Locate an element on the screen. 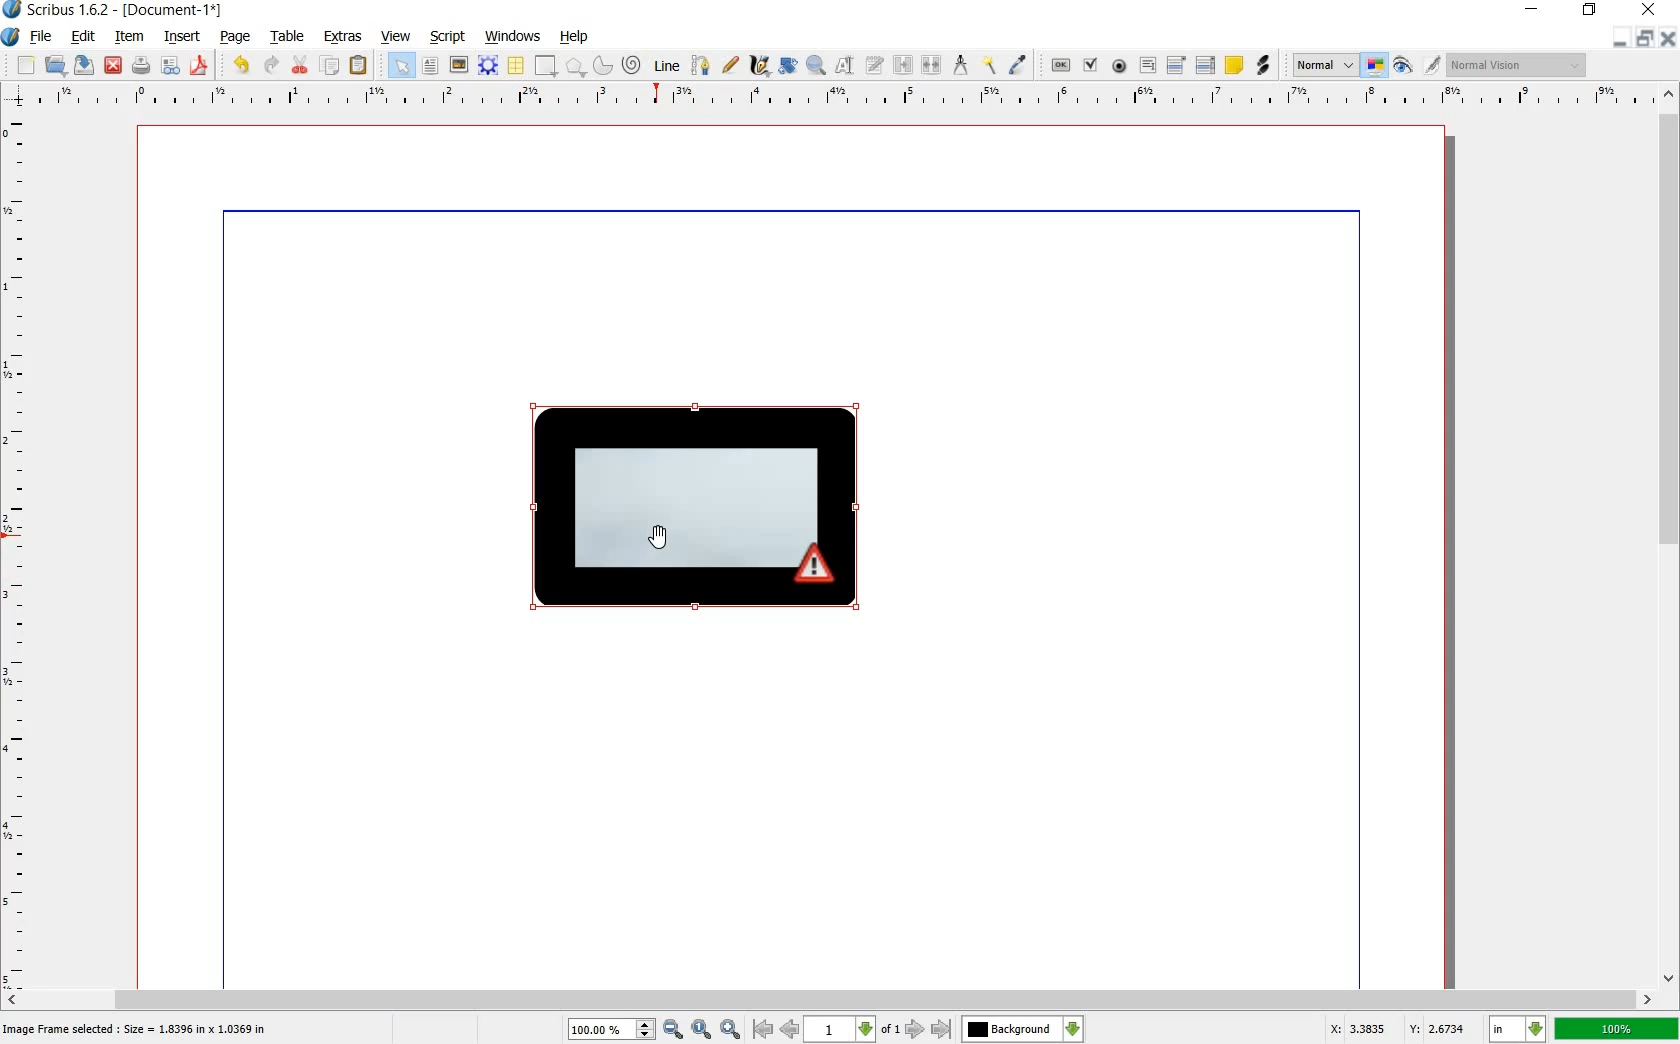 The height and width of the screenshot is (1044, 1680). edit text with story editor is located at coordinates (875, 65).